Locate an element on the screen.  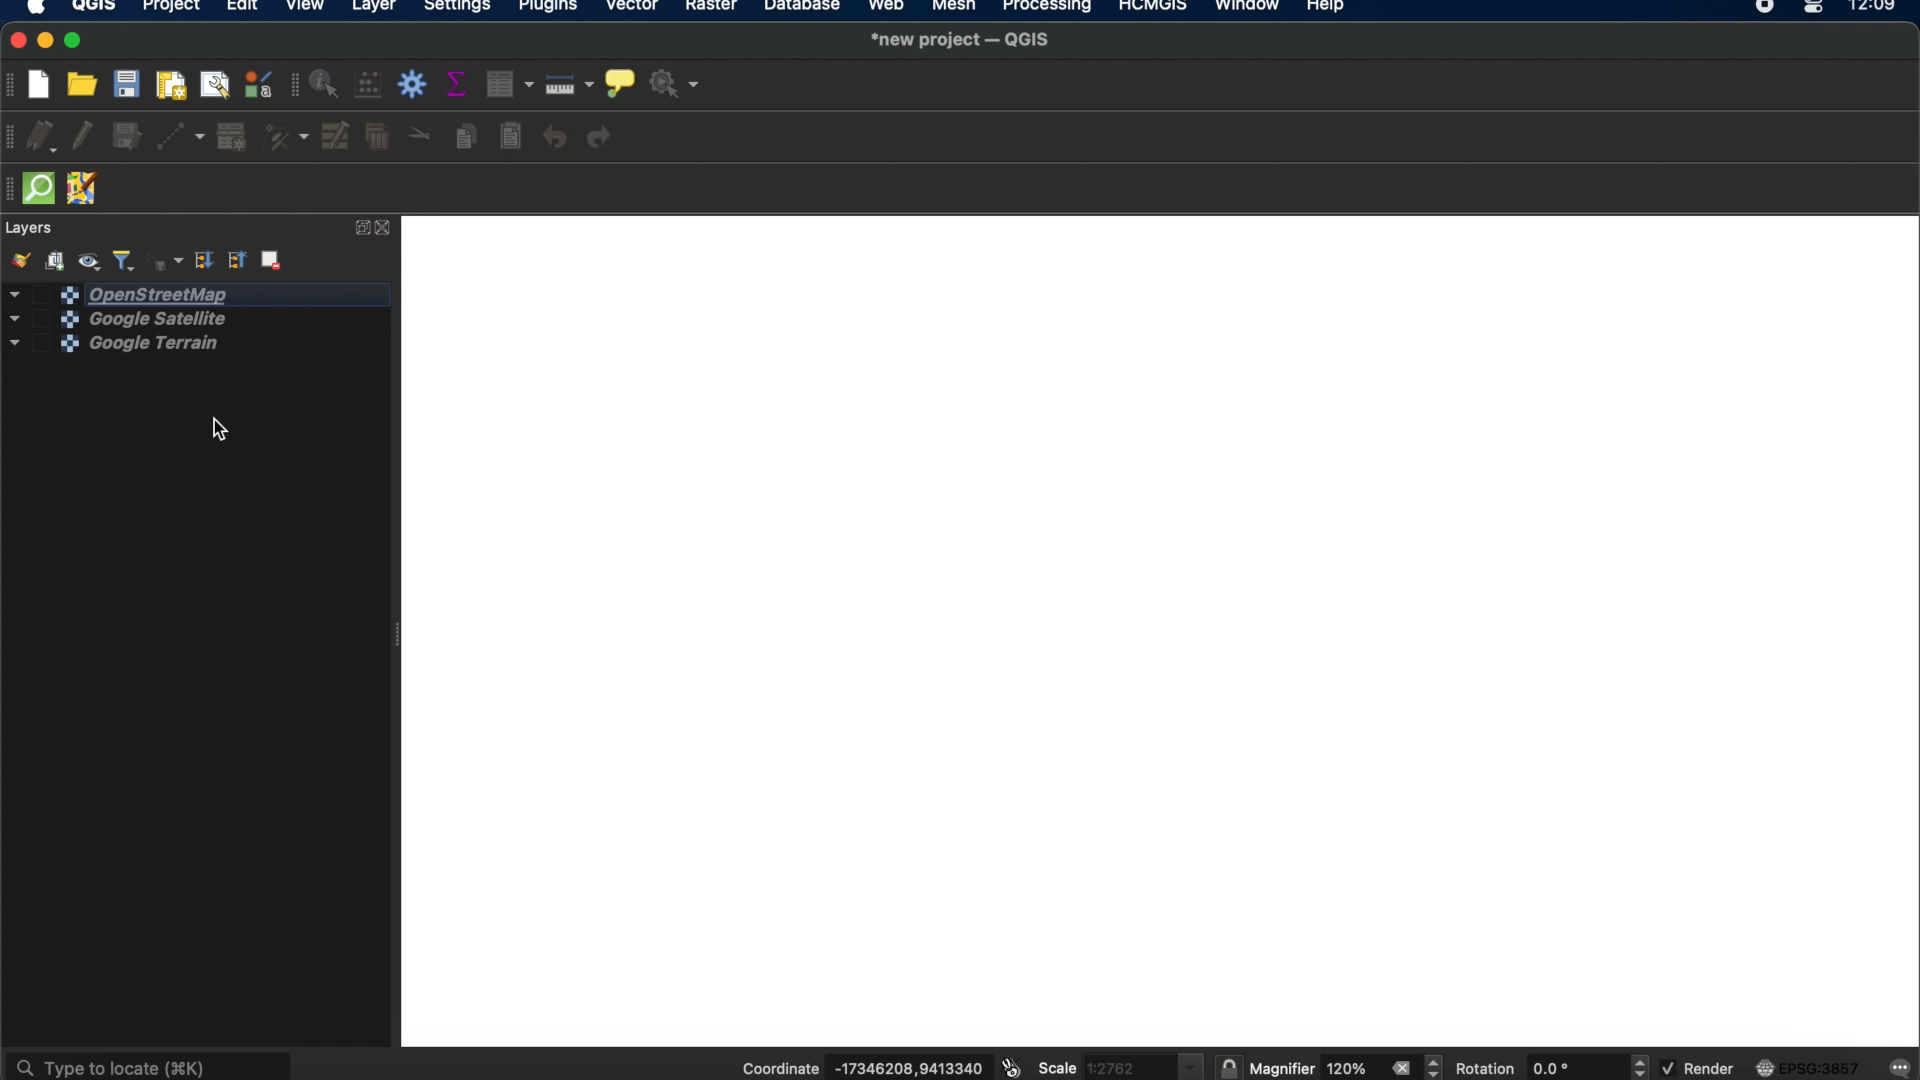
close is located at coordinates (1400, 1068).